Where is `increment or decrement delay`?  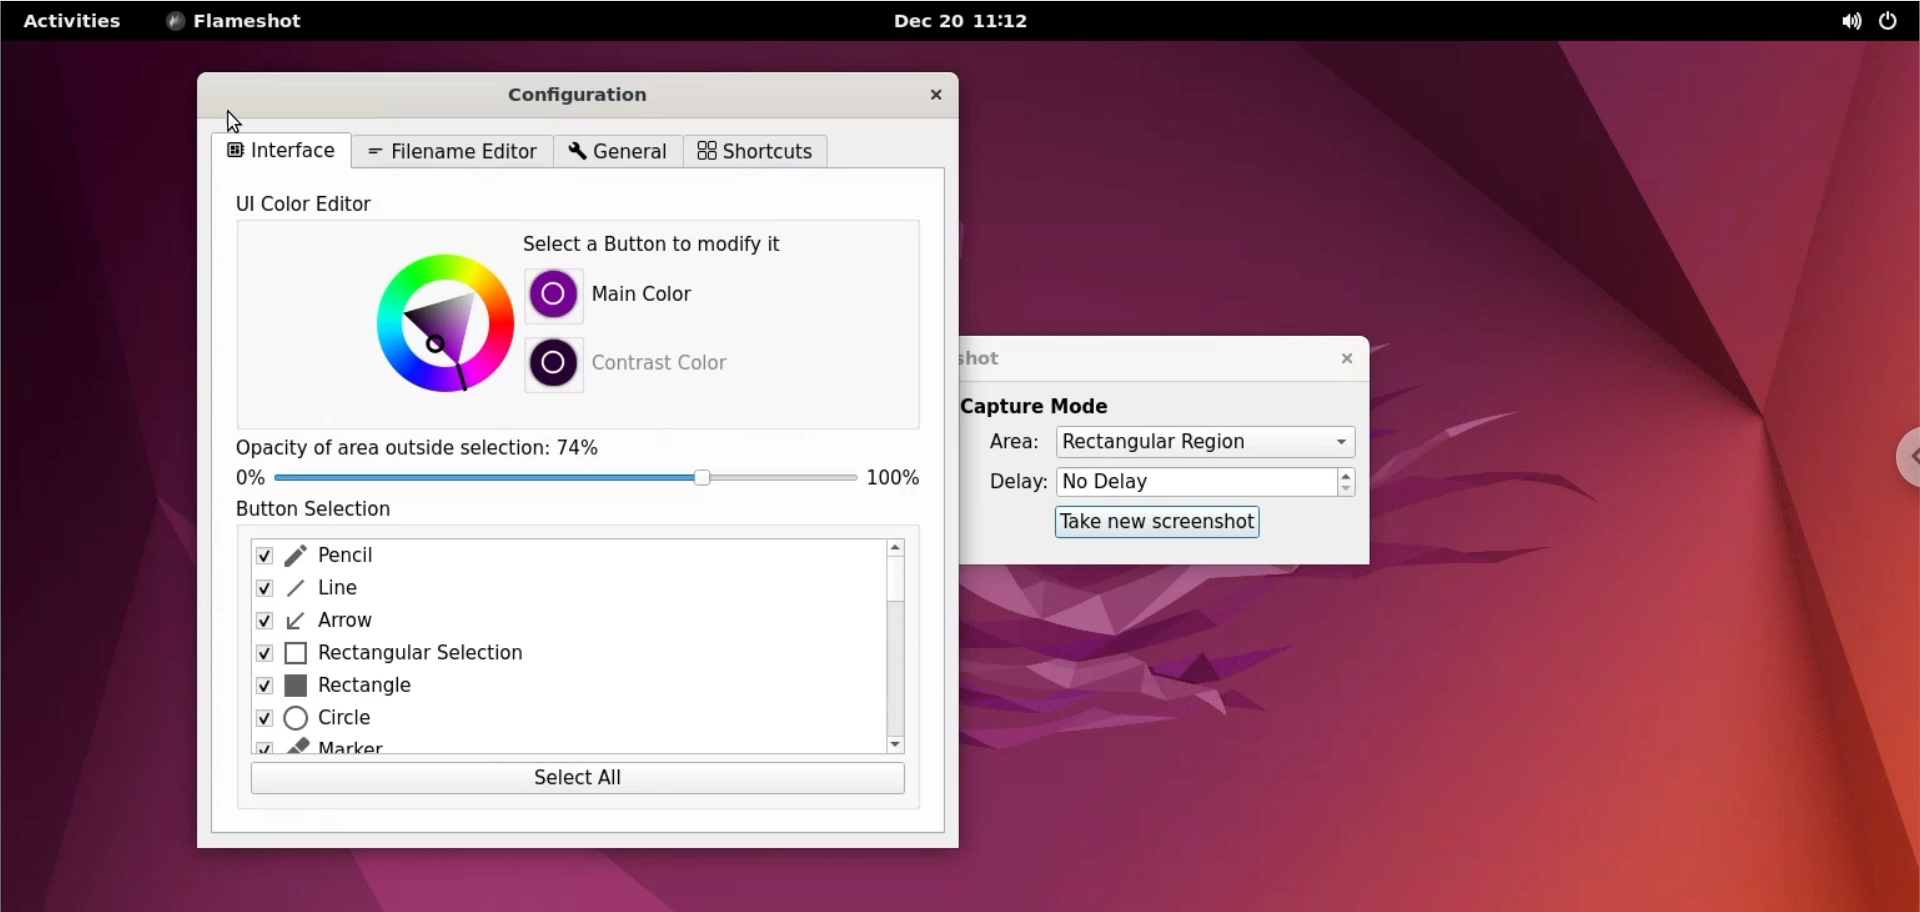
increment or decrement delay is located at coordinates (1349, 483).